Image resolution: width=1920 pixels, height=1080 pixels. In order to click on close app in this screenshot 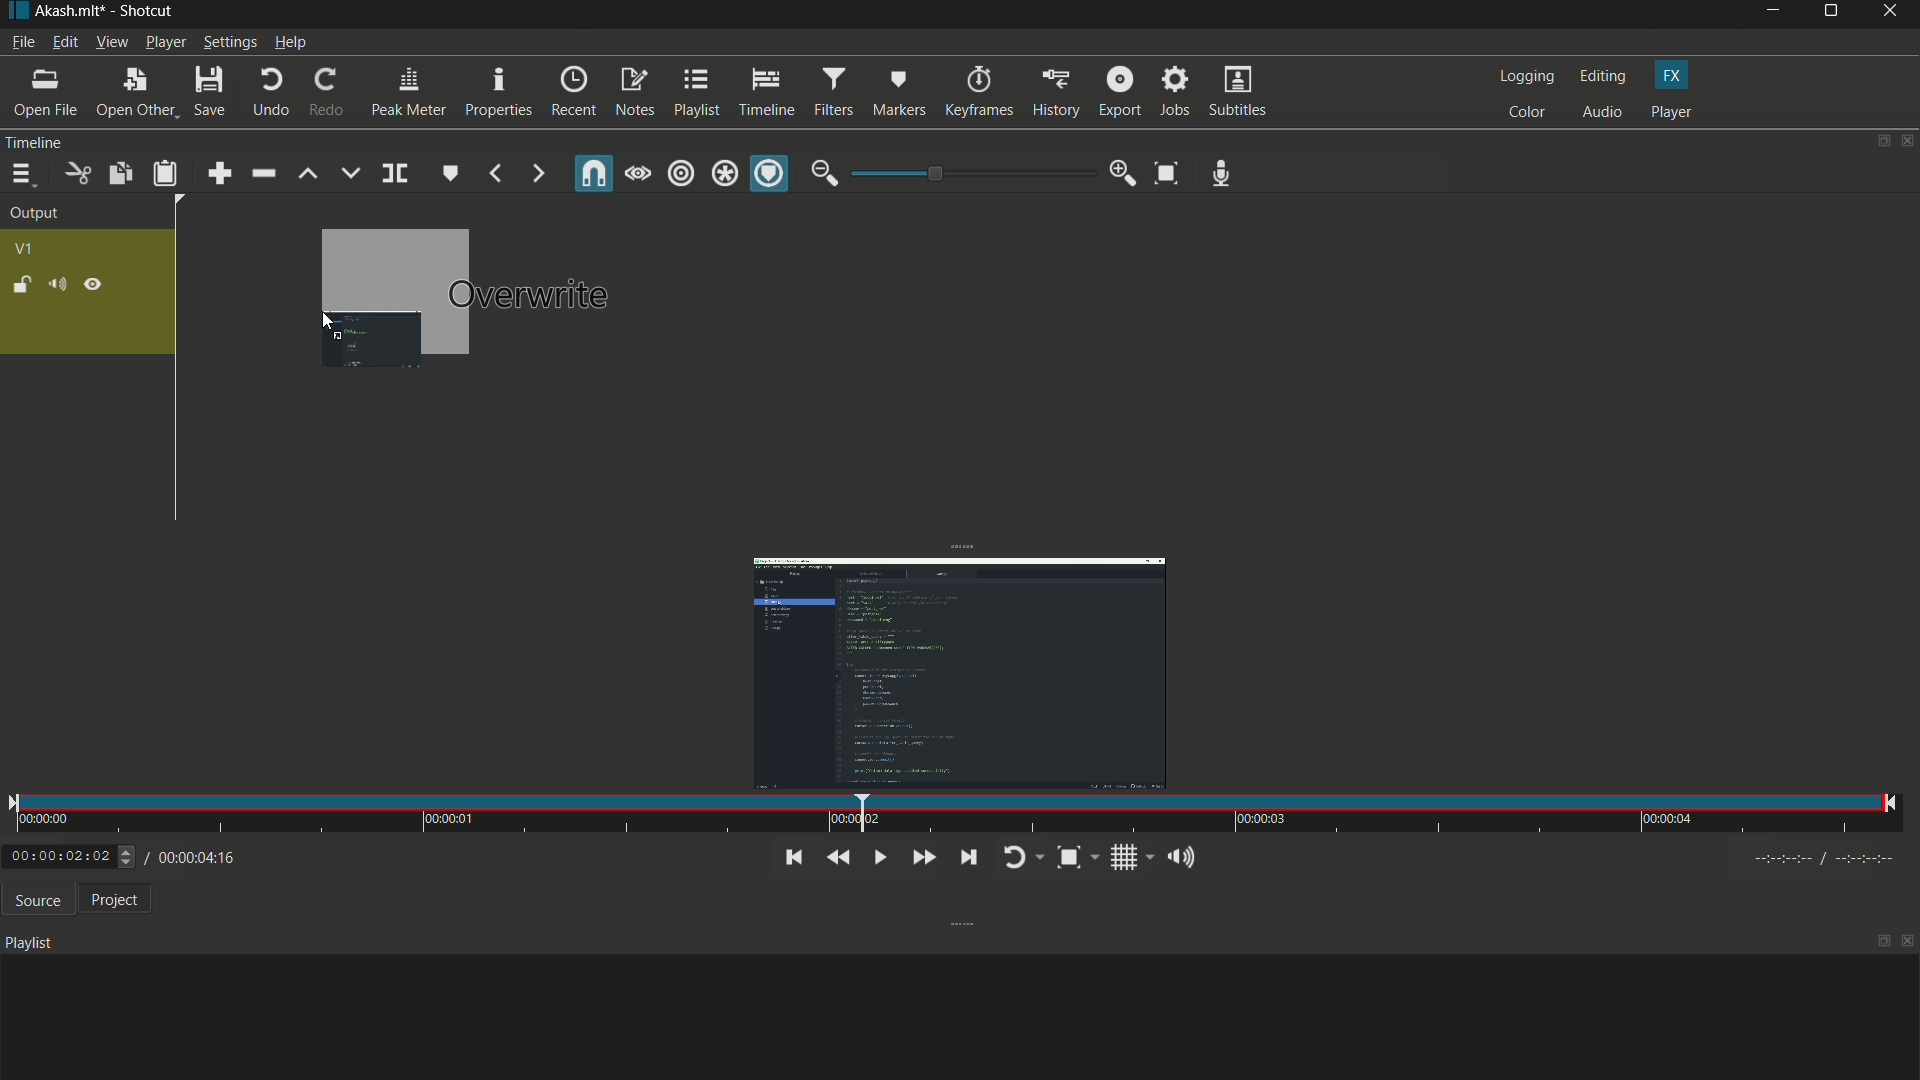, I will do `click(1894, 15)`.